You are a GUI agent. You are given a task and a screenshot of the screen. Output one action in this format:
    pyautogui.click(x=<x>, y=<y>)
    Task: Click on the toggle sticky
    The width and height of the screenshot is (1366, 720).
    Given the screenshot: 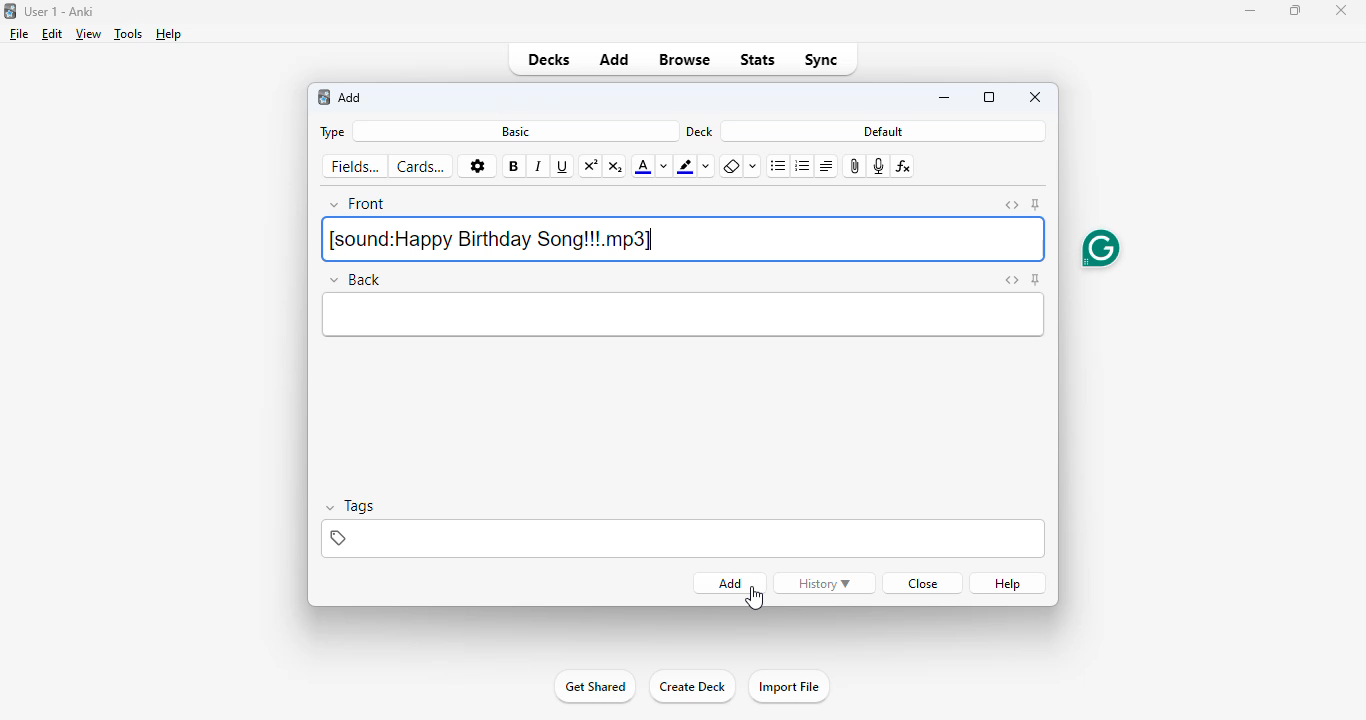 What is the action you would take?
    pyautogui.click(x=1037, y=204)
    